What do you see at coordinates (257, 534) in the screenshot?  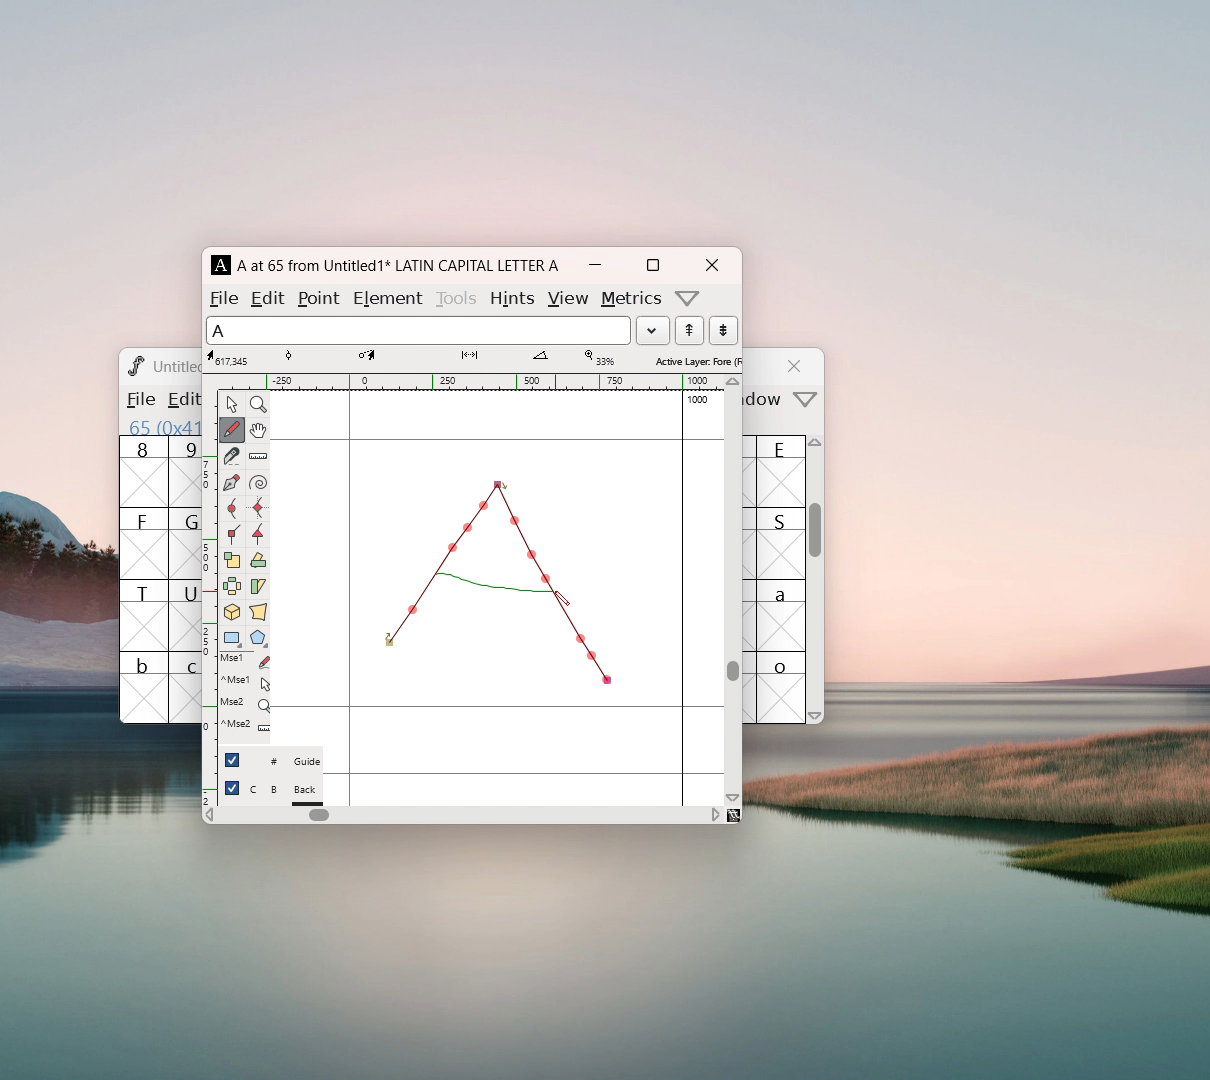 I see `add a tangent point` at bounding box center [257, 534].